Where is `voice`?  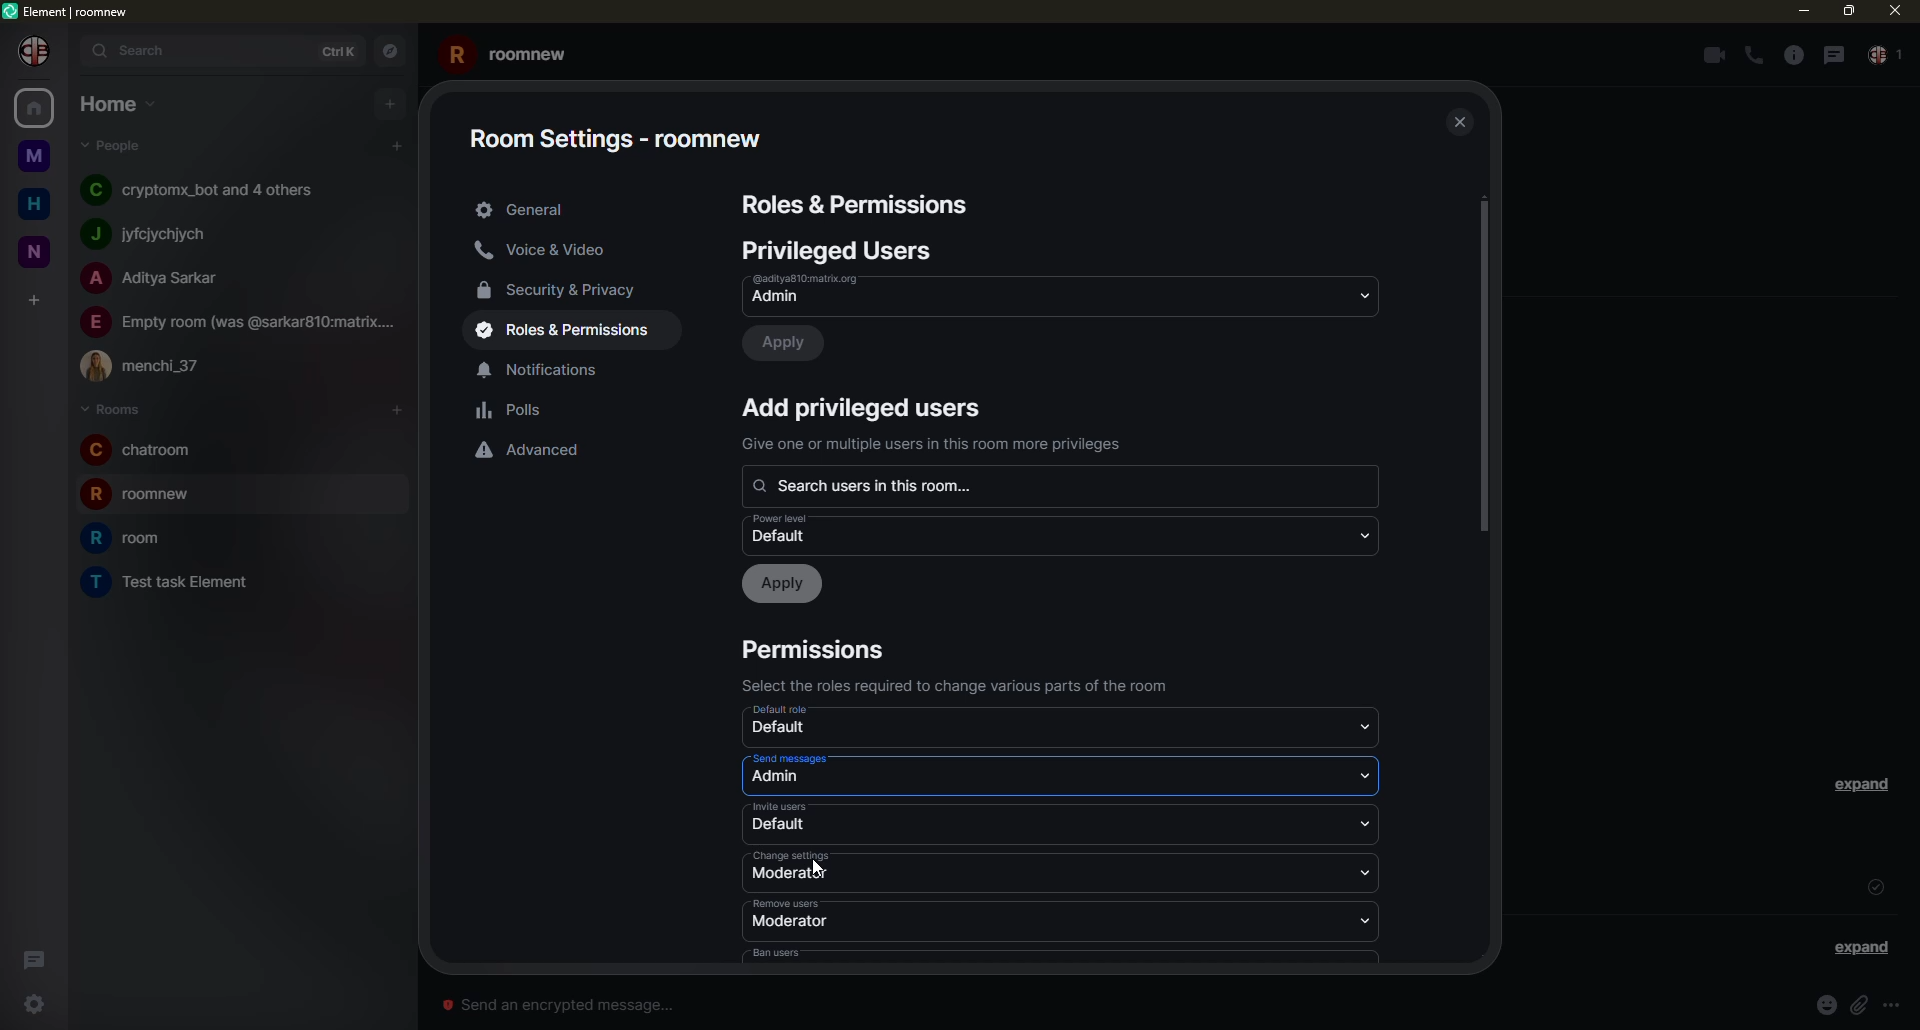
voice is located at coordinates (1754, 56).